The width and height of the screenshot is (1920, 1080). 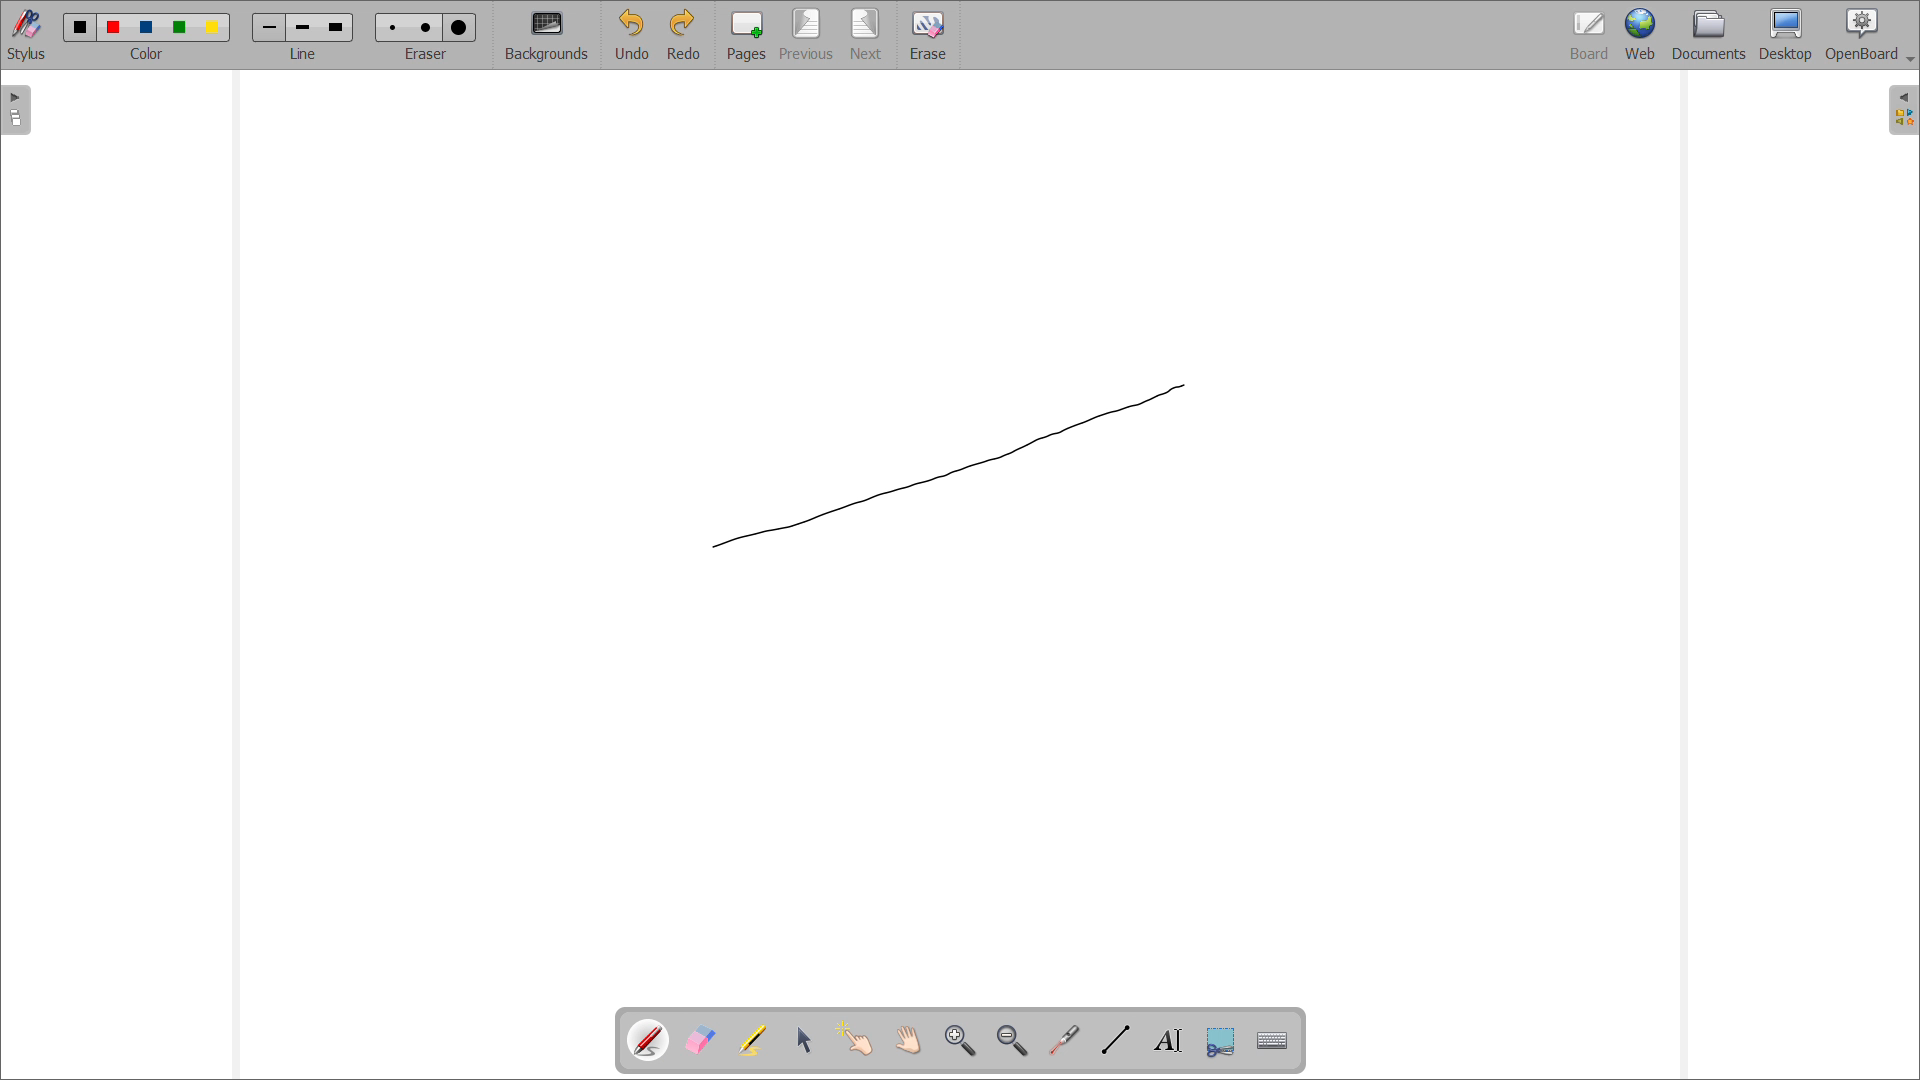 I want to click on redo, so click(x=685, y=34).